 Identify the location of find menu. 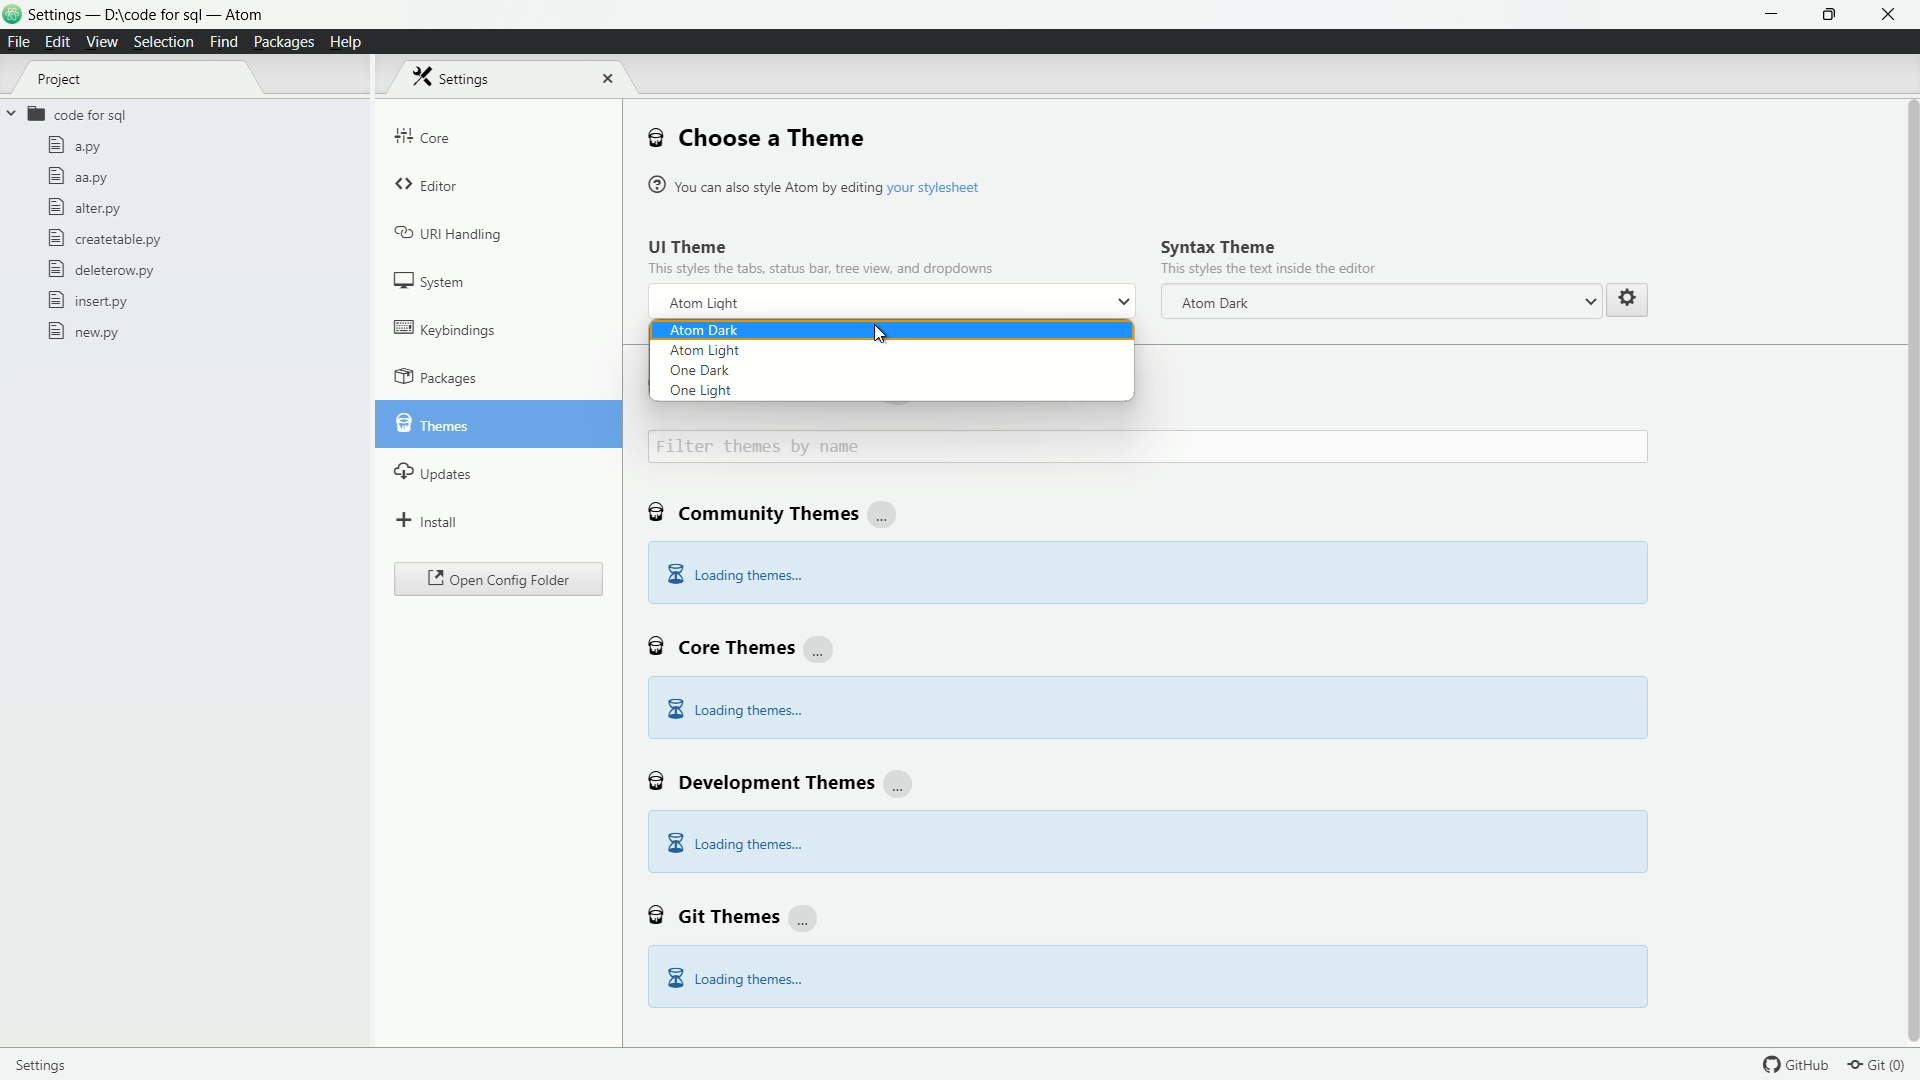
(222, 41).